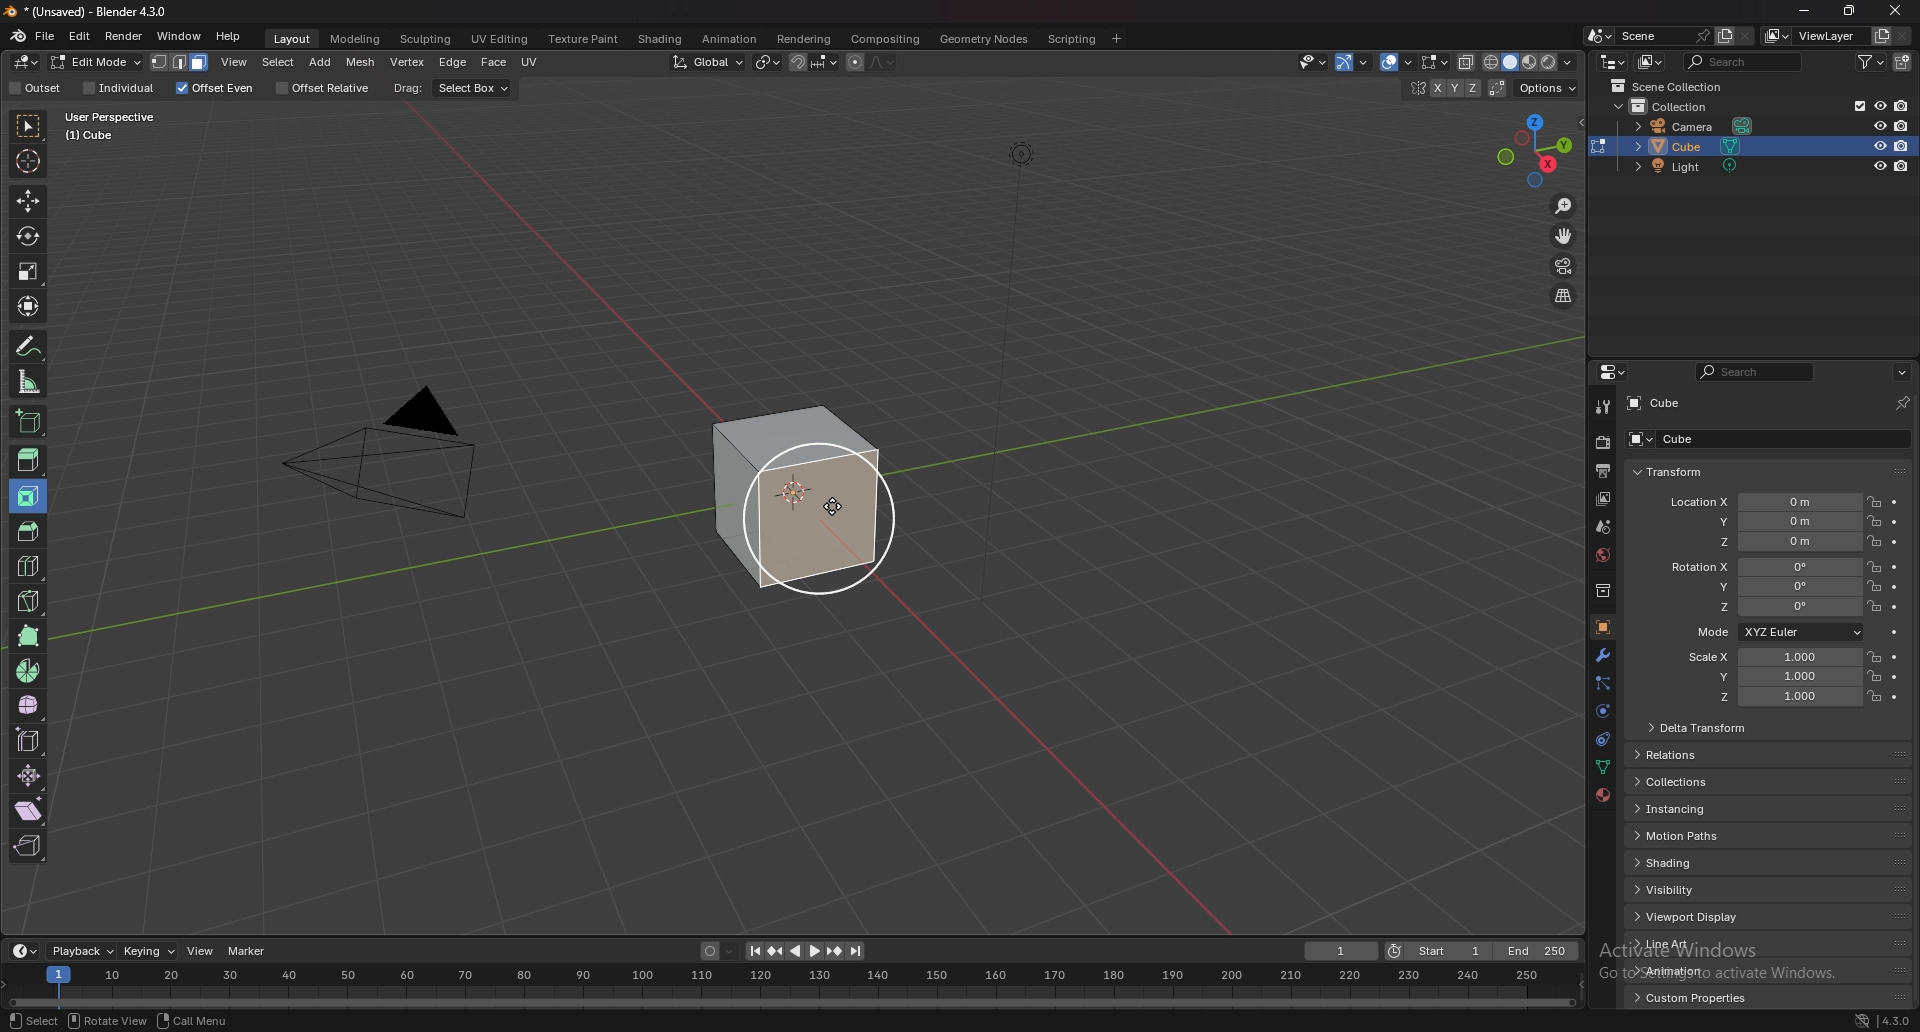  What do you see at coordinates (1873, 676) in the screenshot?
I see `lock` at bounding box center [1873, 676].